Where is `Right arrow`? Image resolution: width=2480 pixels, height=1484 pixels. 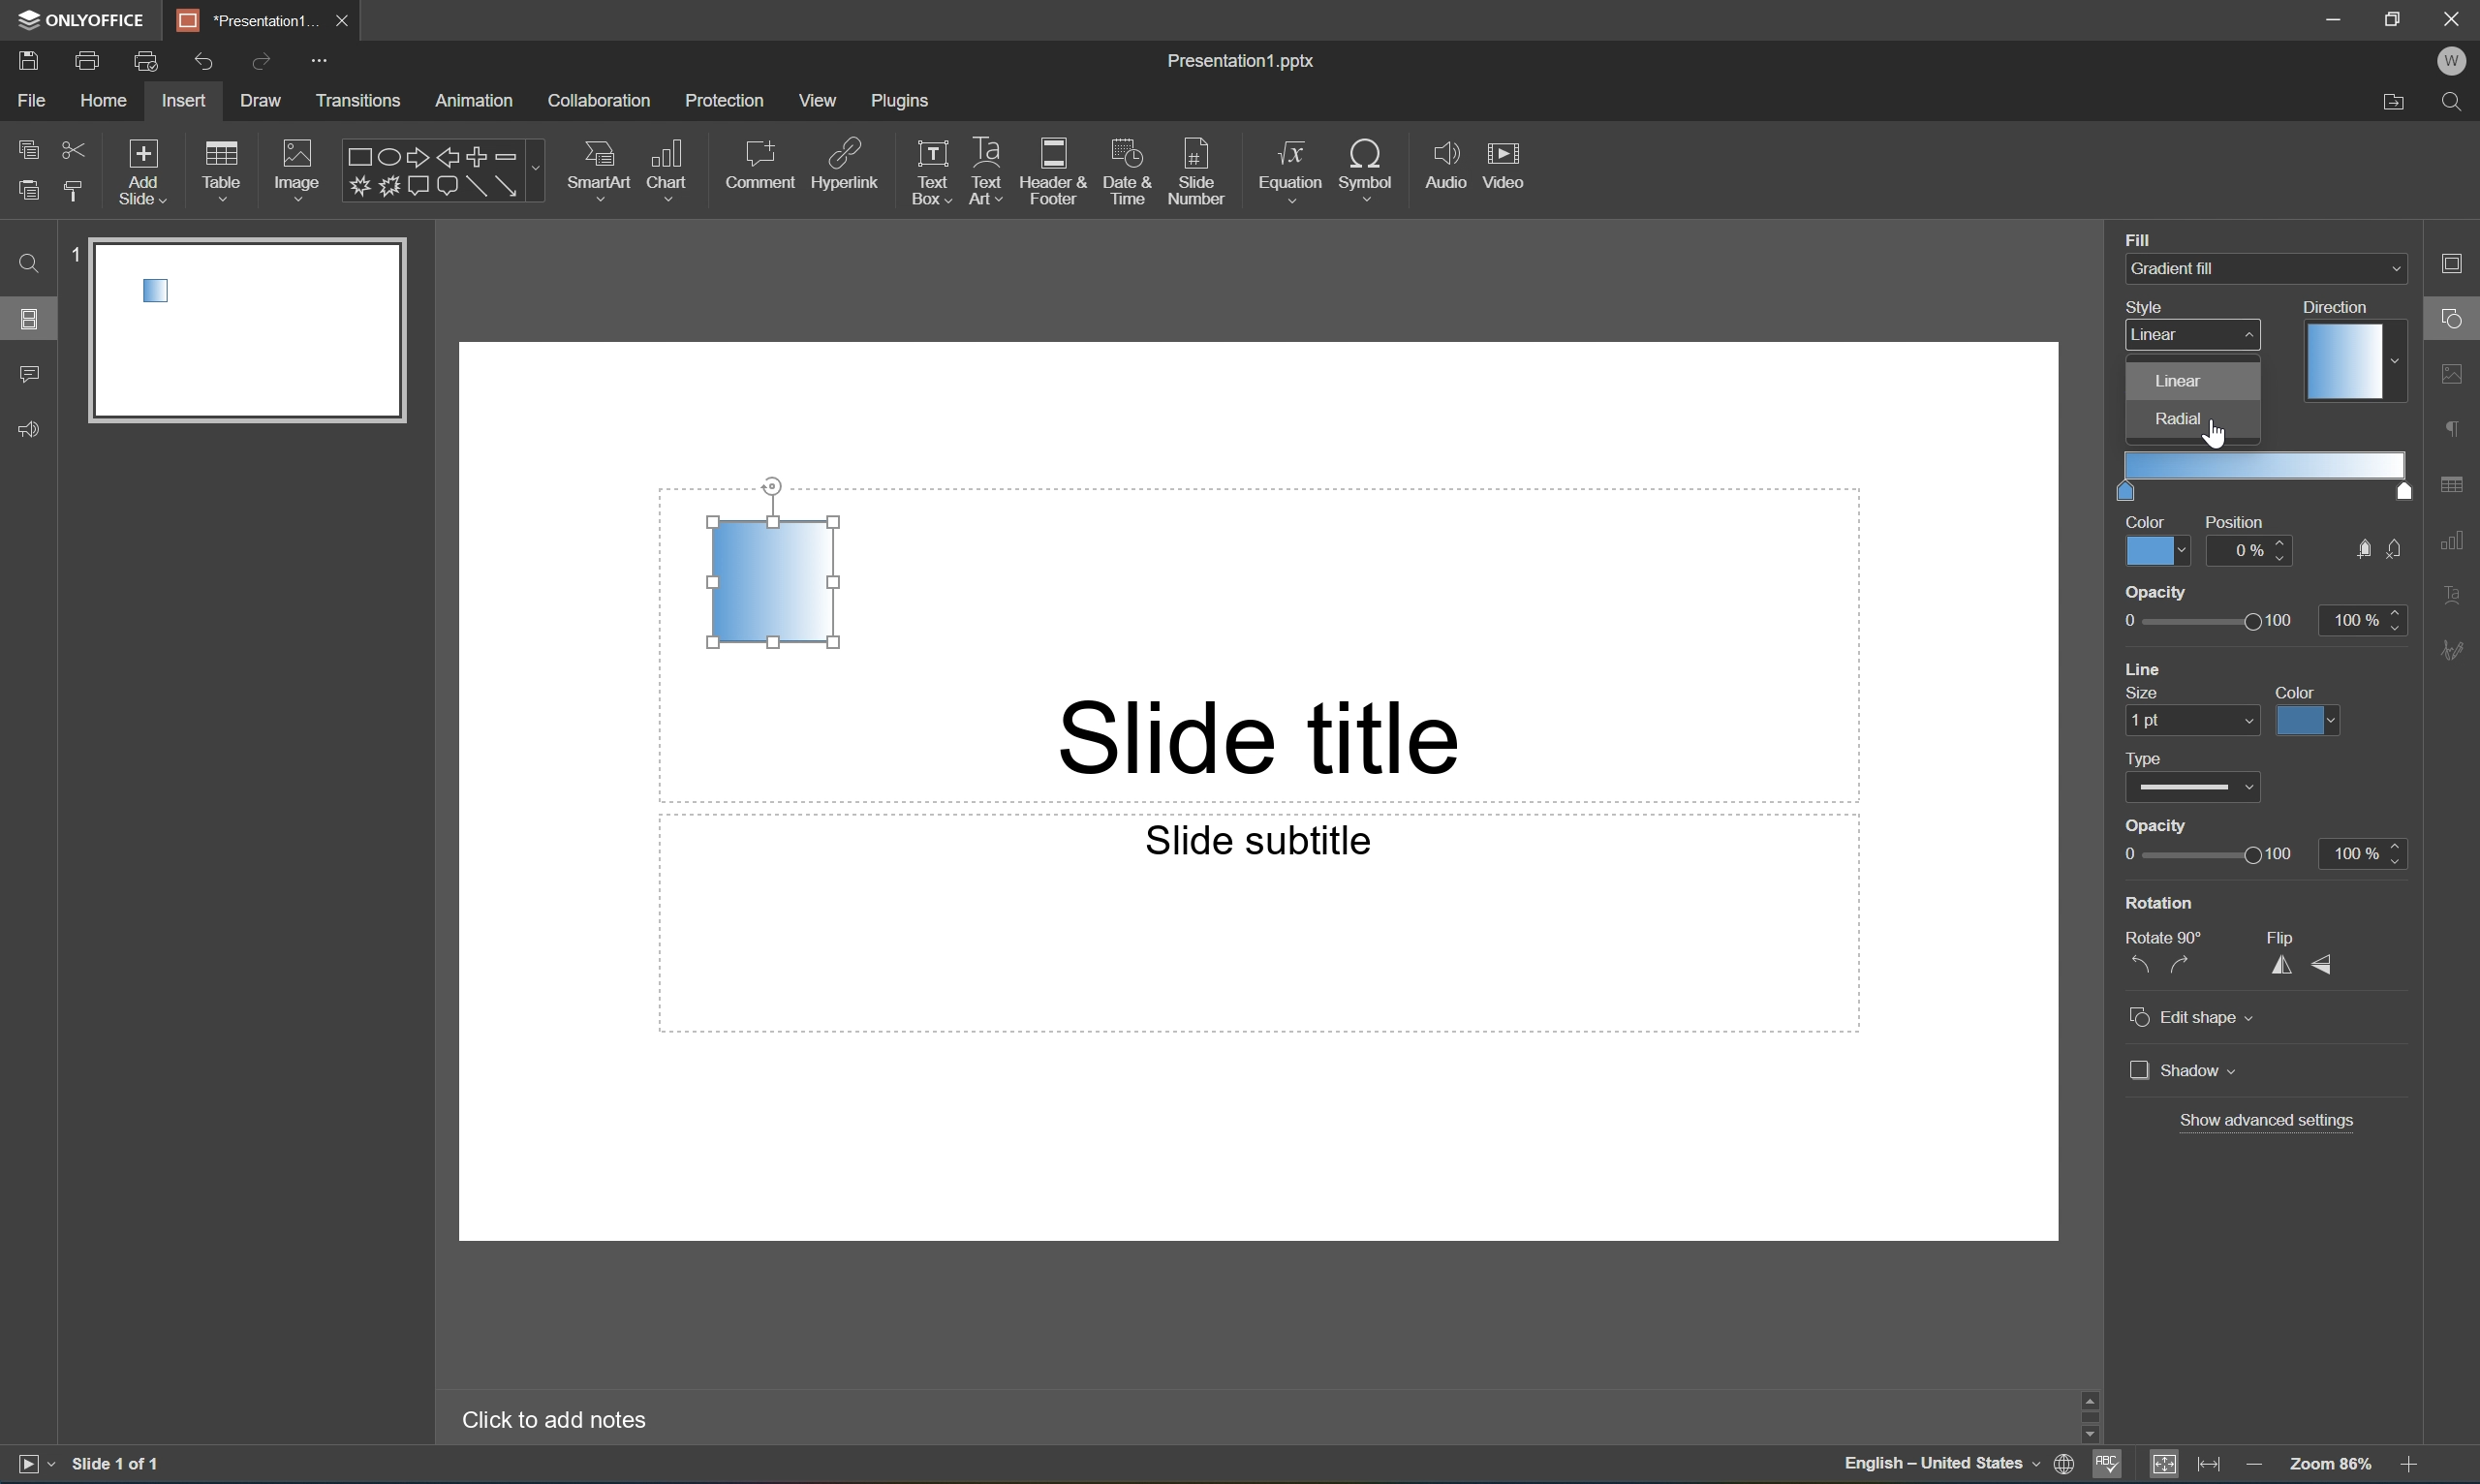
Right arrow is located at coordinates (414, 157).